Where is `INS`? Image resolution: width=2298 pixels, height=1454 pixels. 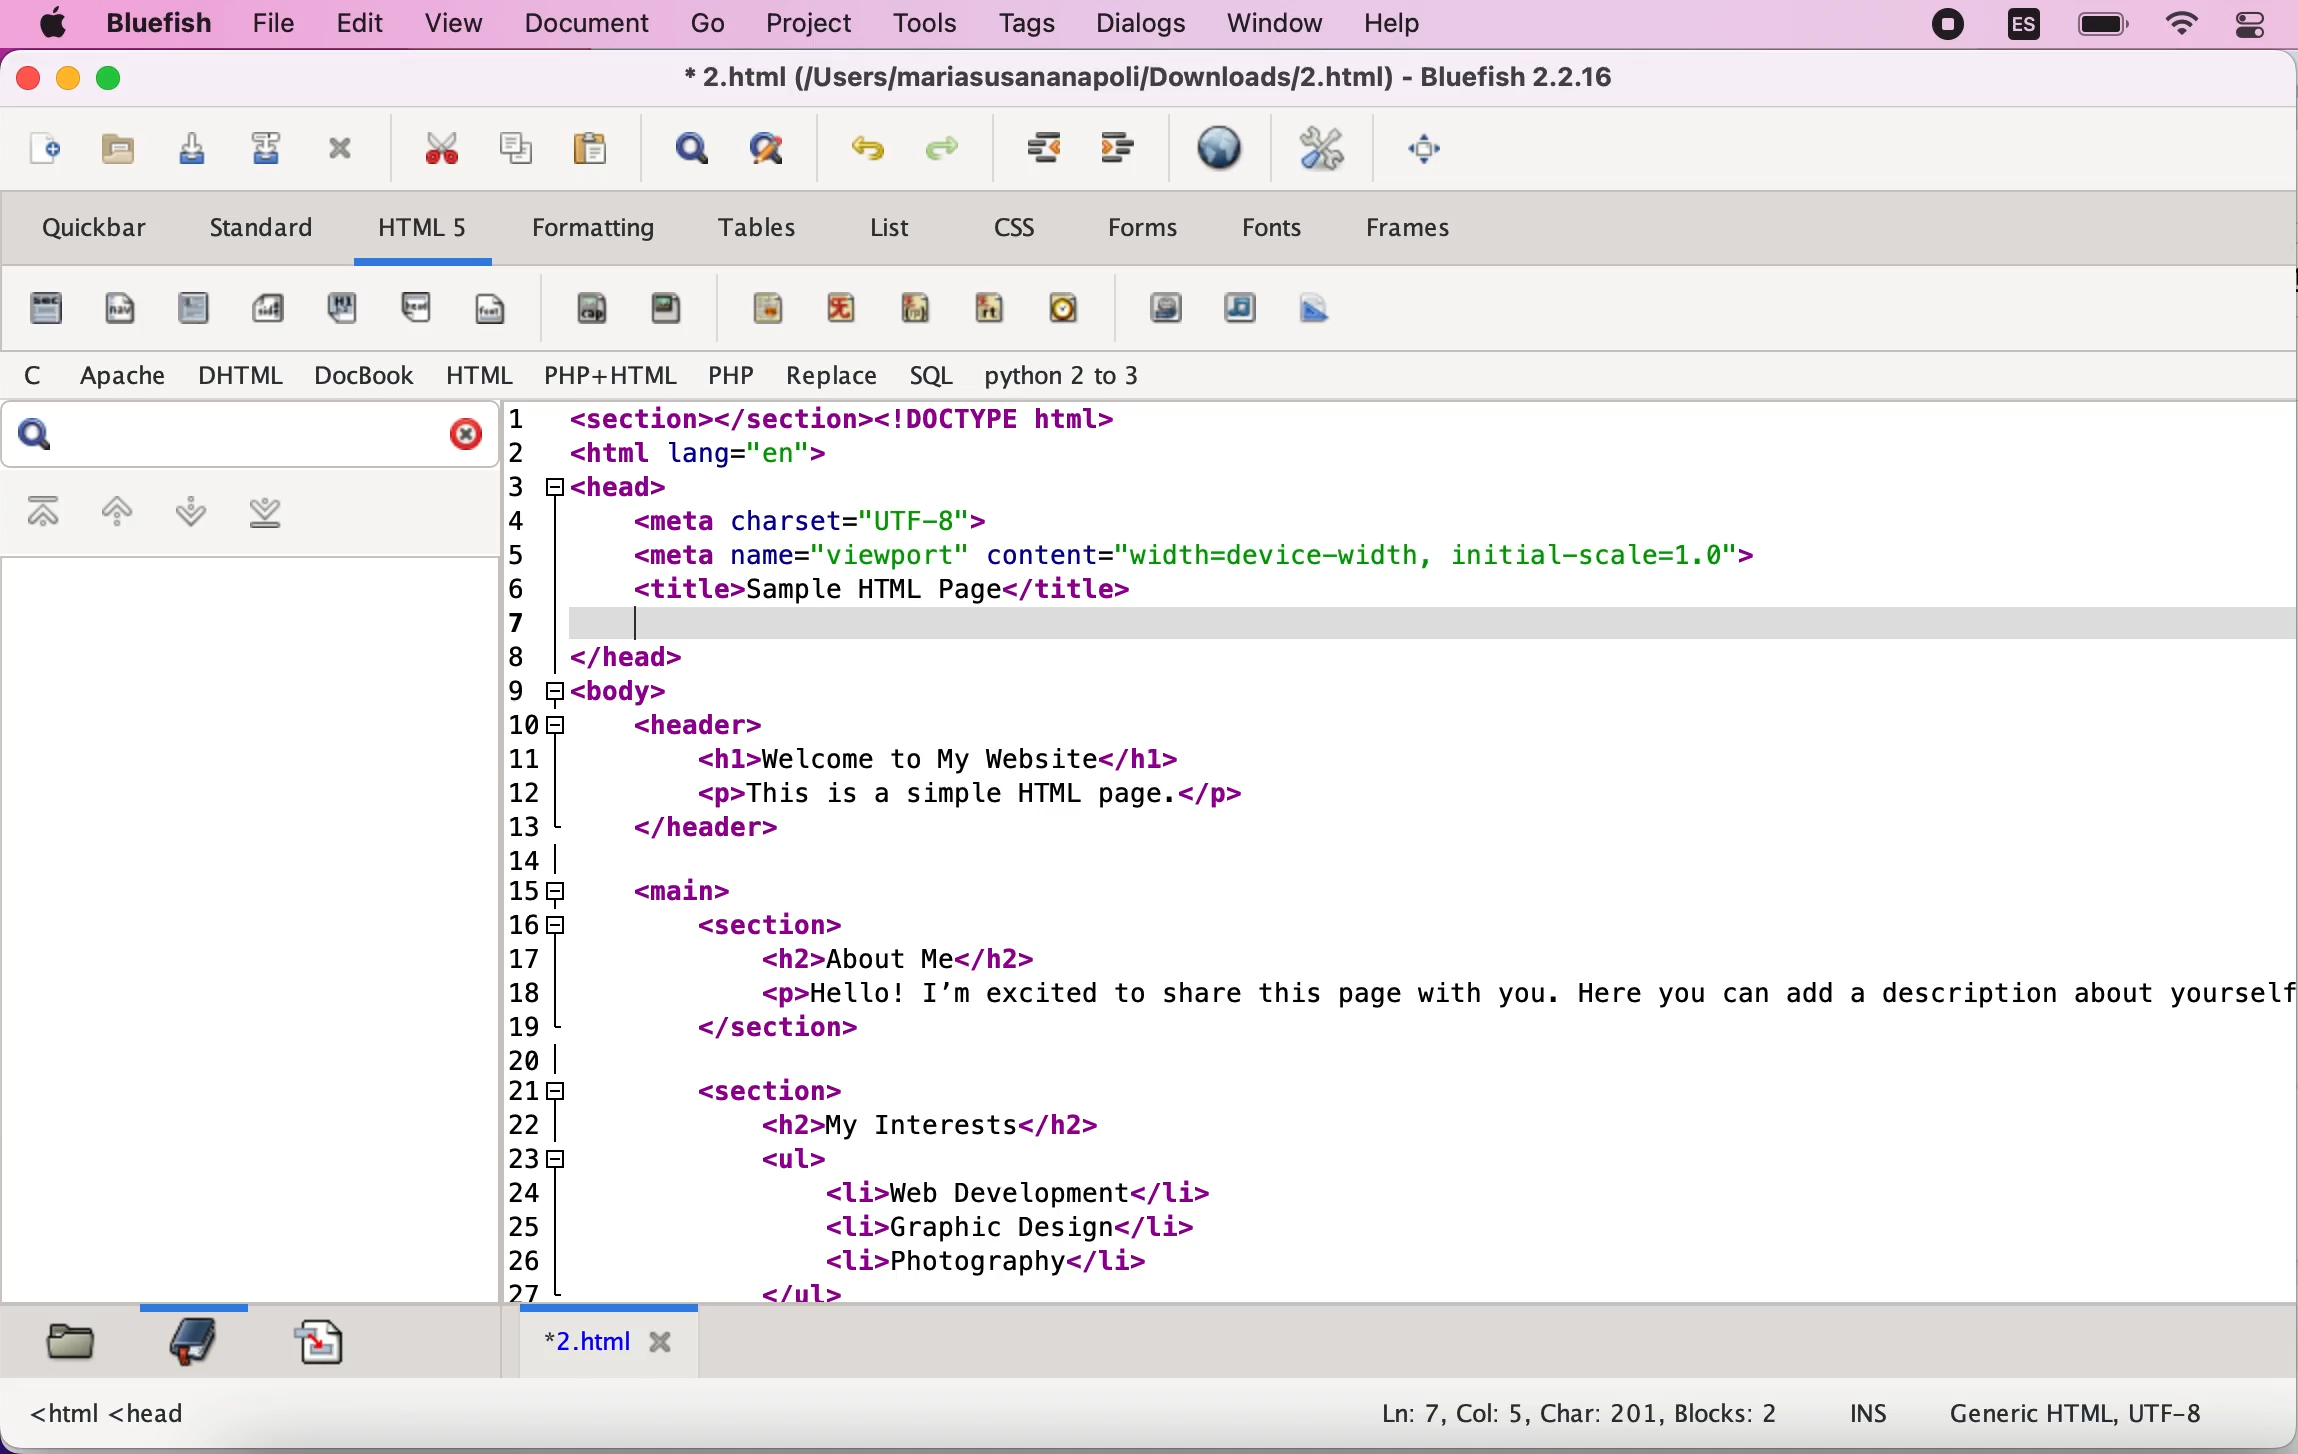
INS is located at coordinates (1870, 1415).